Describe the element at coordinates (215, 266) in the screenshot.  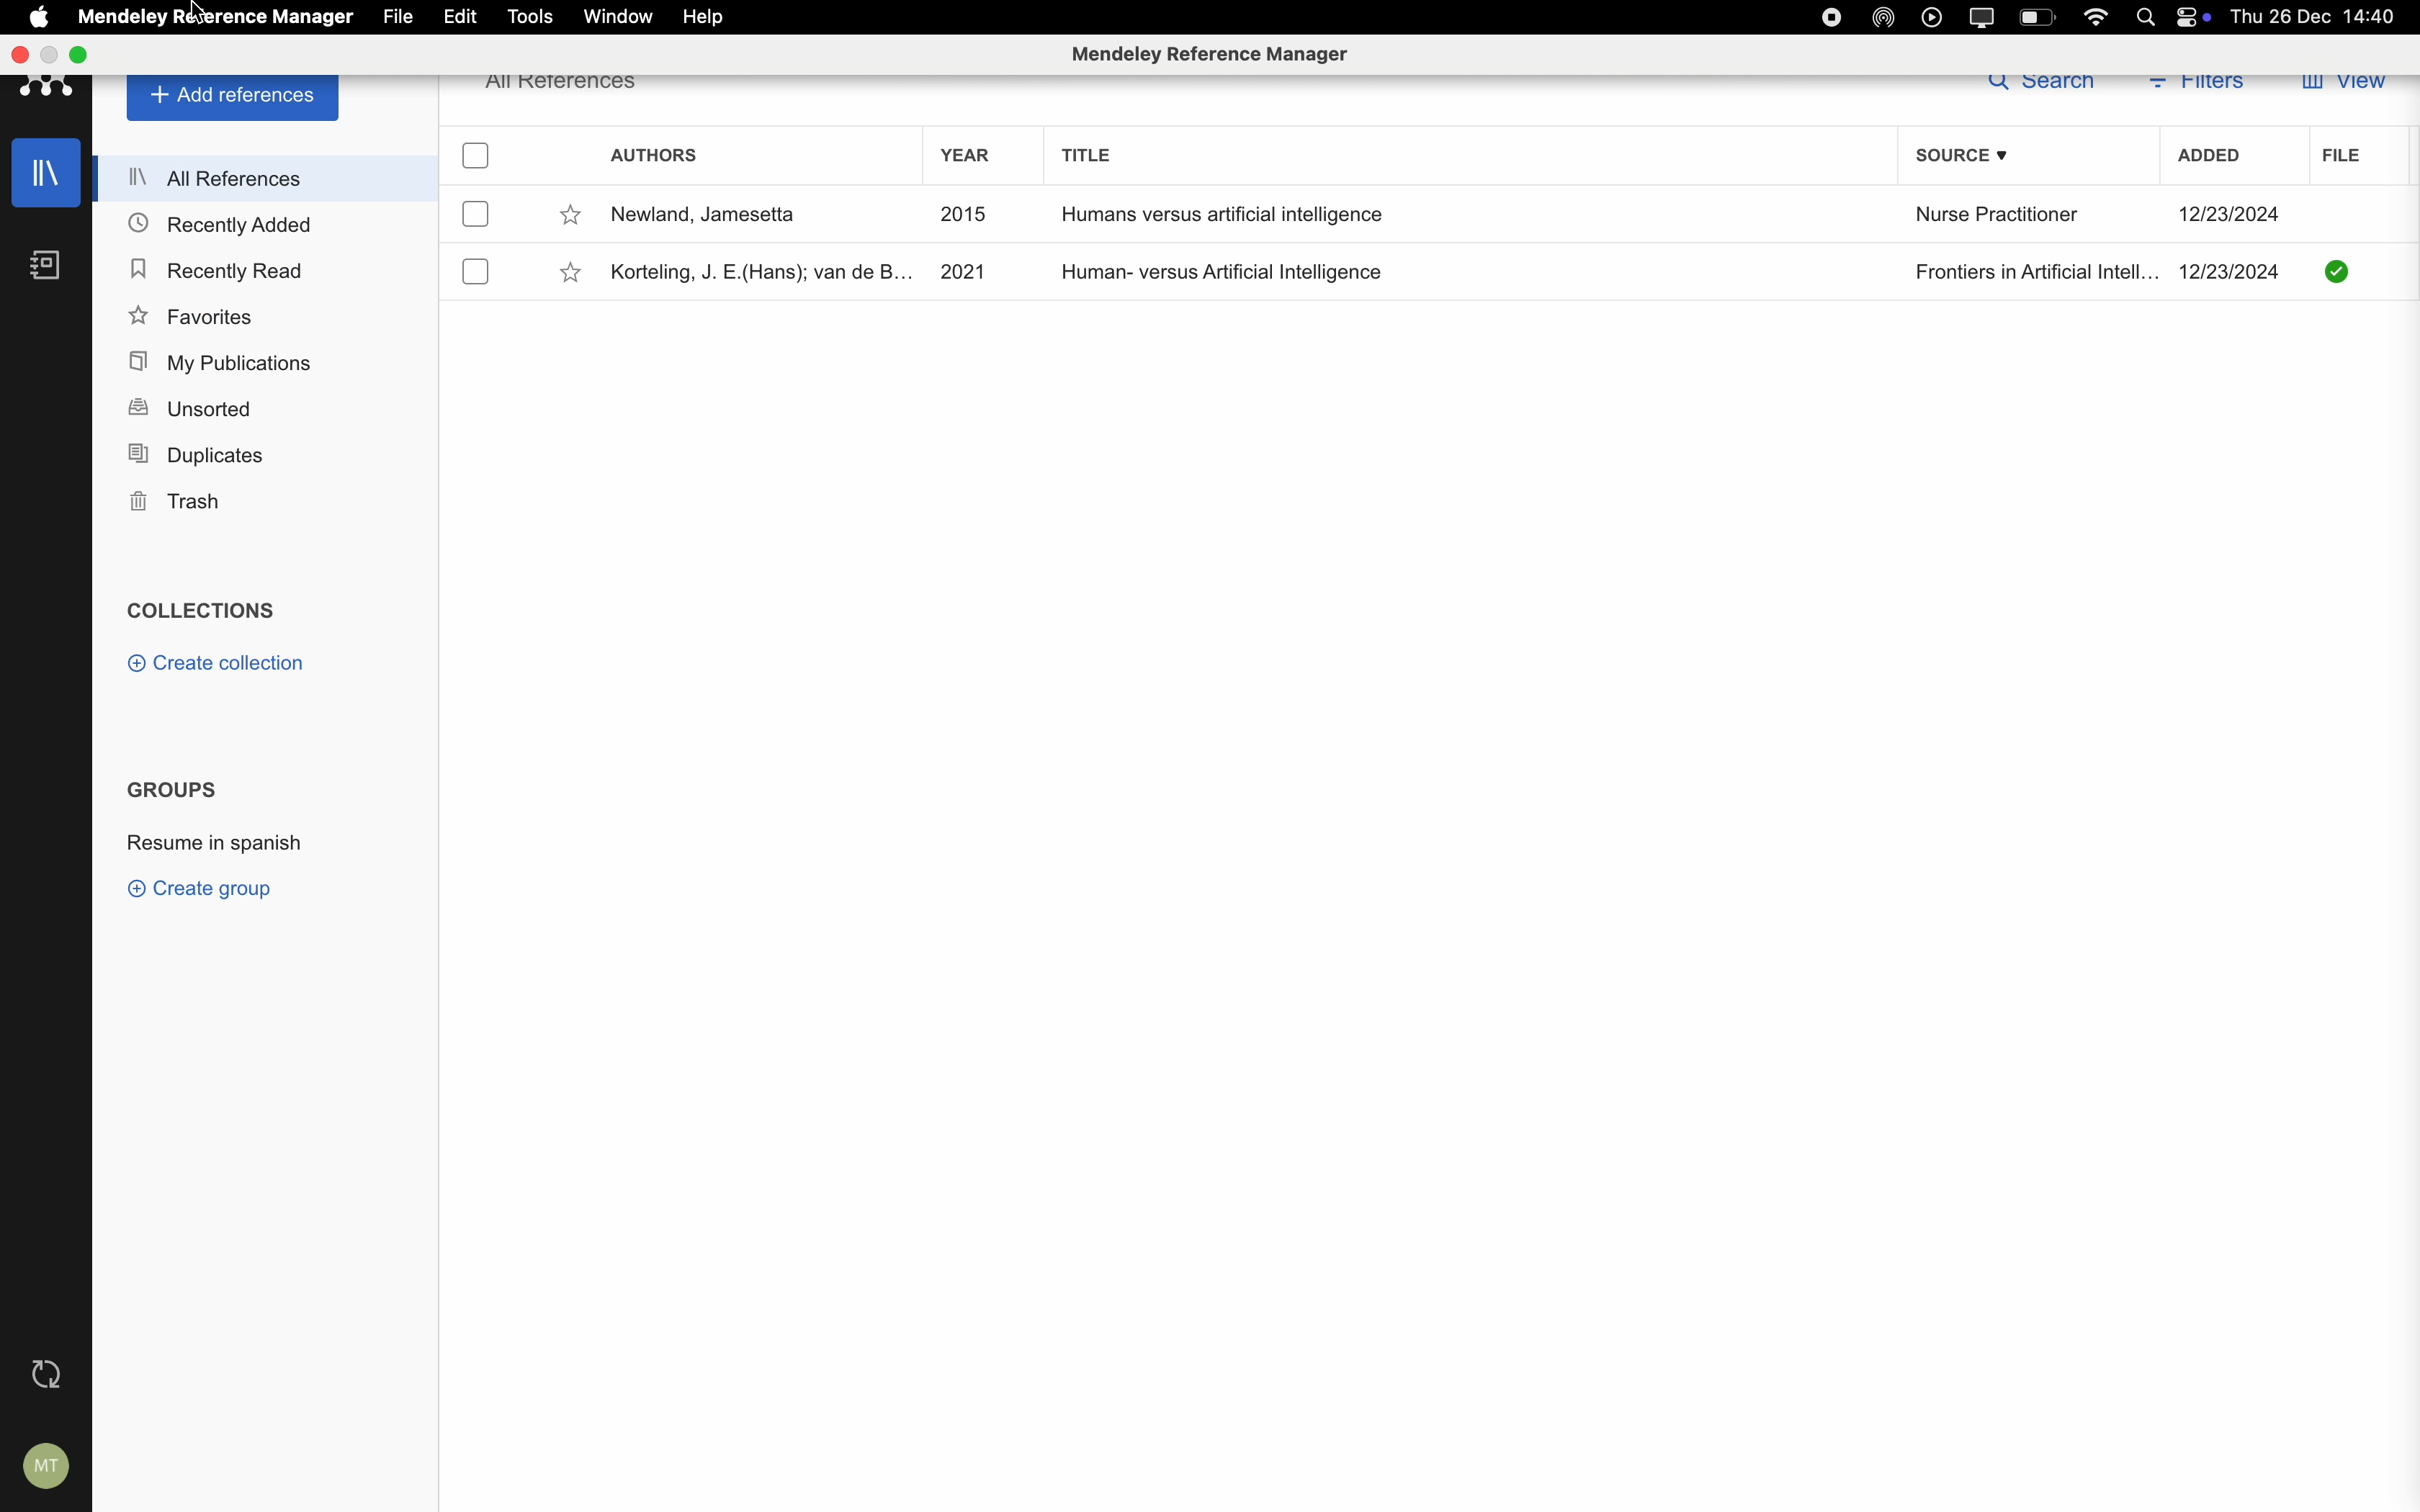
I see `recently read` at that location.